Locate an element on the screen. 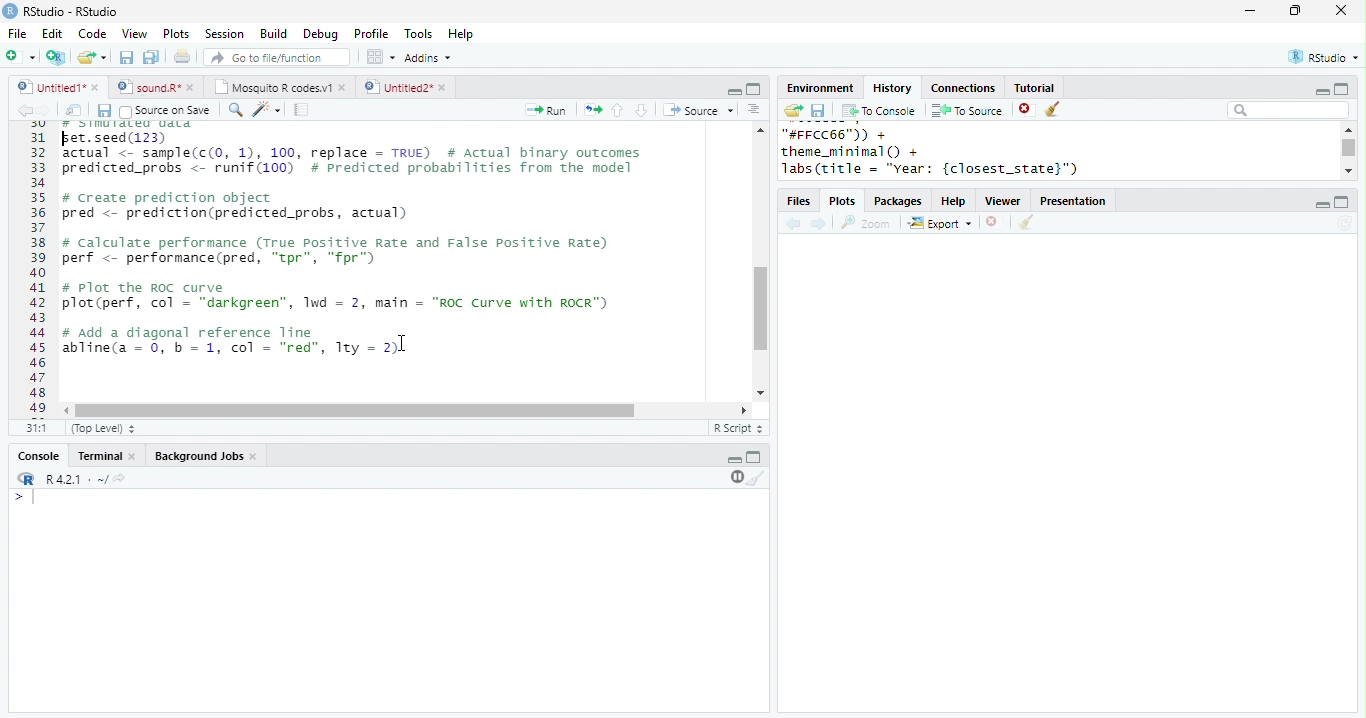 This screenshot has width=1366, height=718. compile report is located at coordinates (302, 109).